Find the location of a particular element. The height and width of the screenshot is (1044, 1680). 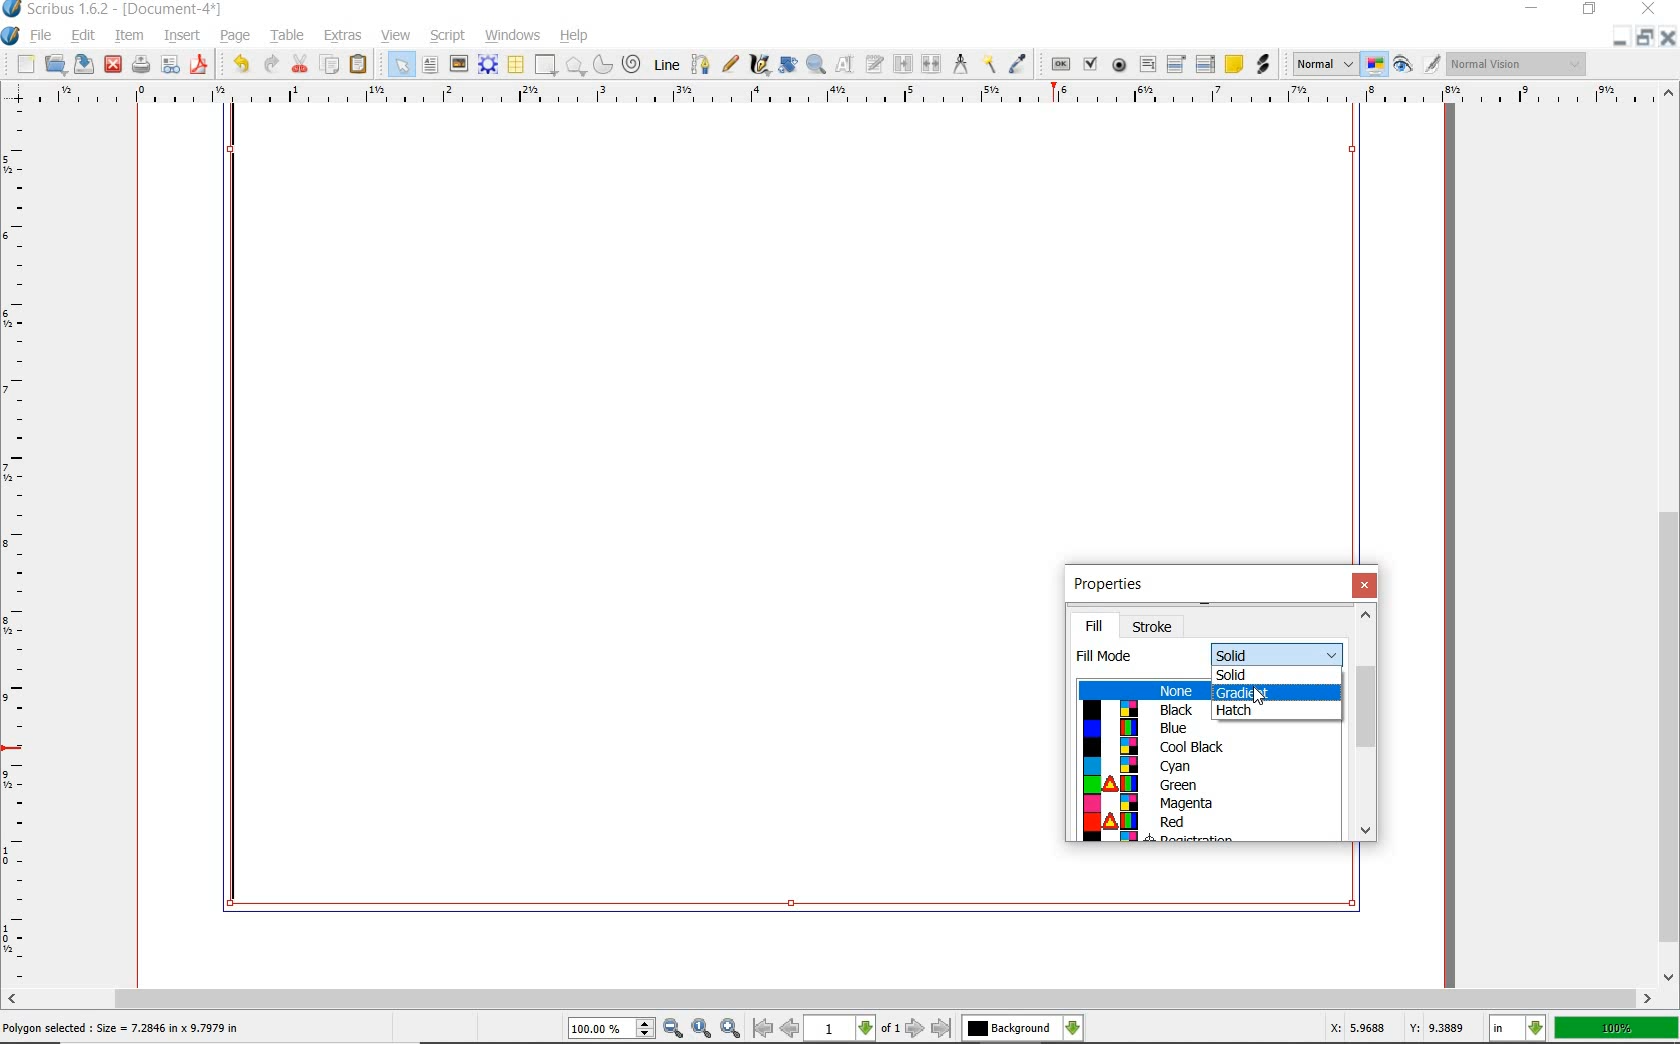

close is located at coordinates (113, 65).